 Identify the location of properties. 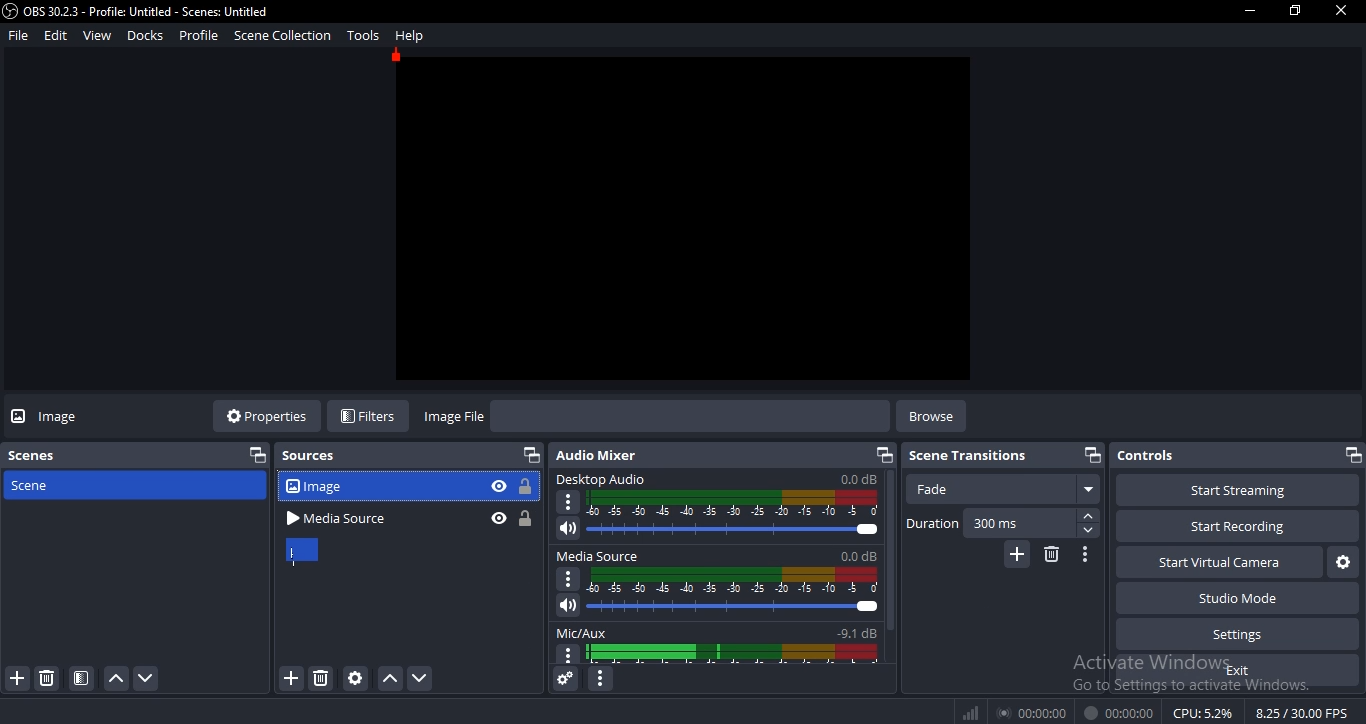
(270, 417).